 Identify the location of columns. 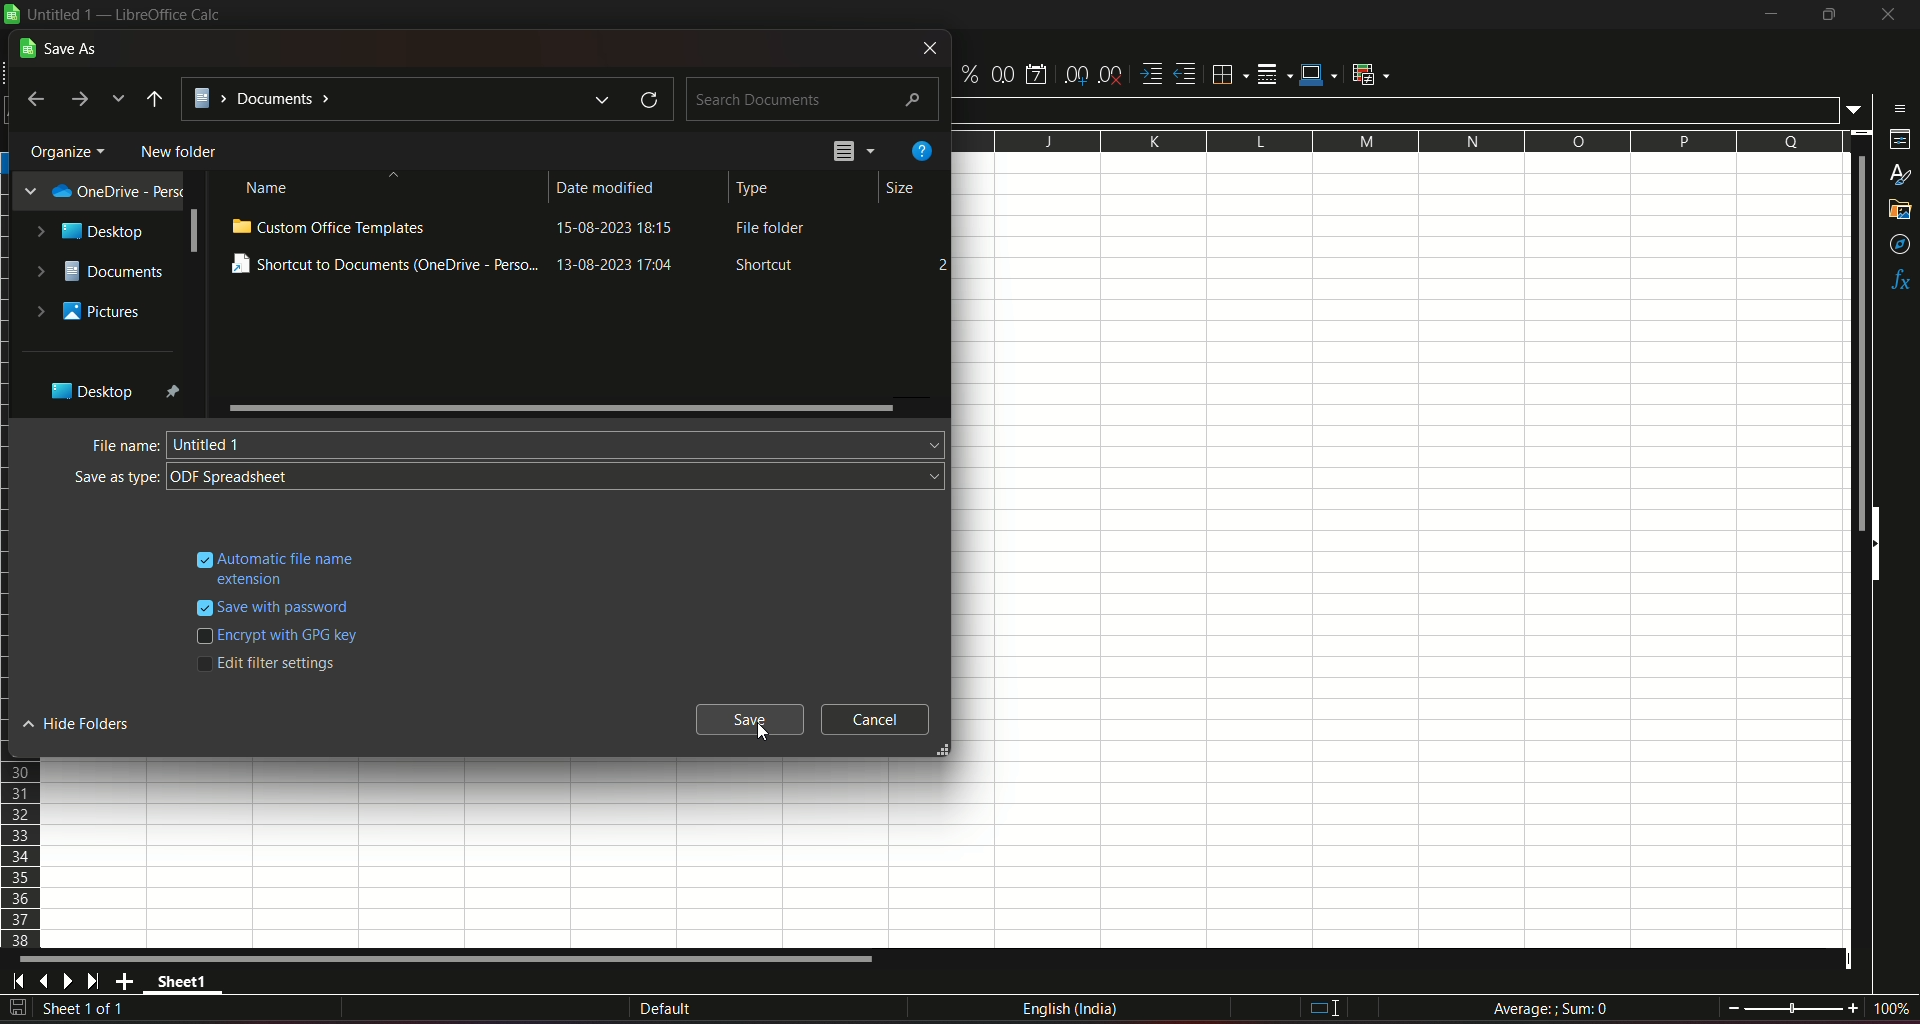
(1398, 142).